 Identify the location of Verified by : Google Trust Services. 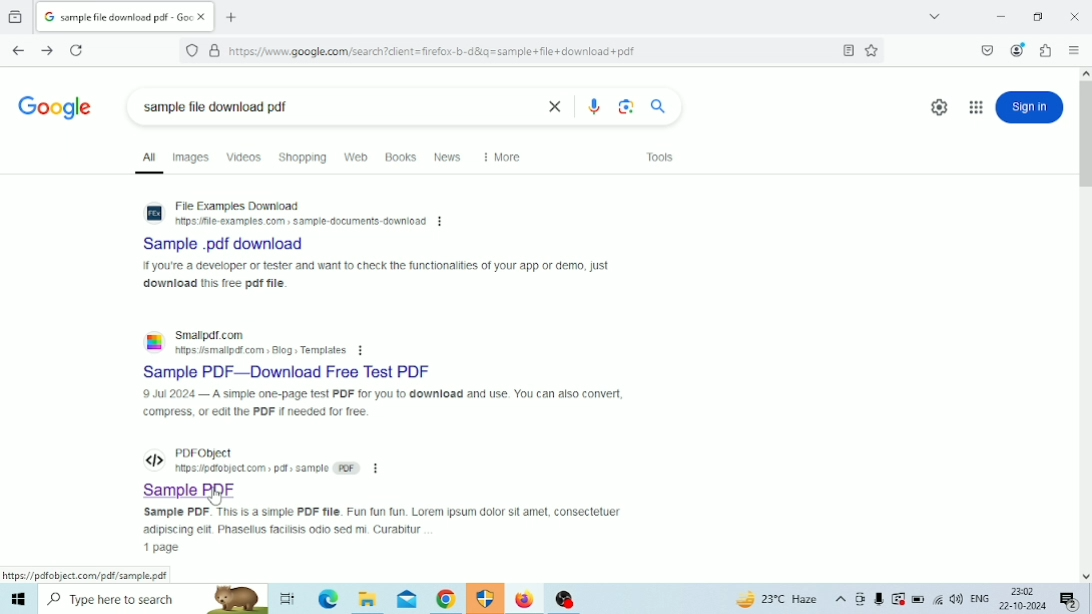
(215, 51).